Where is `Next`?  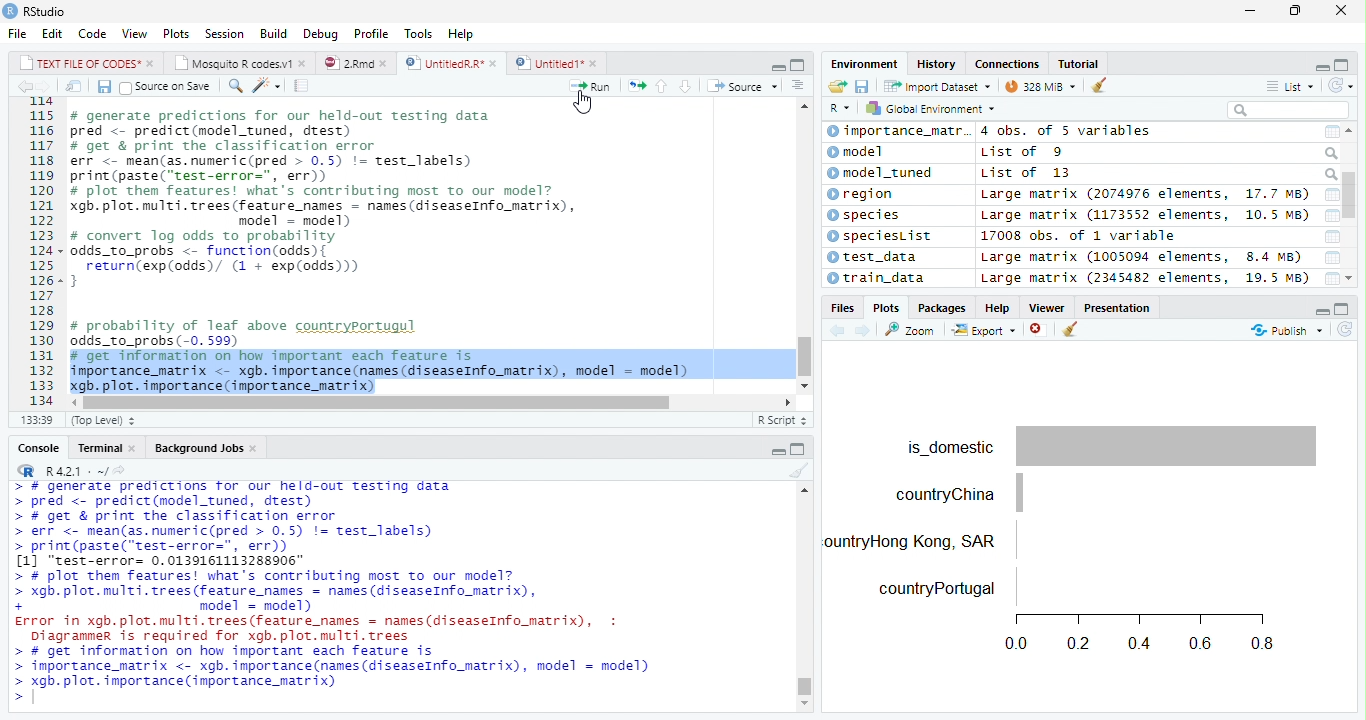 Next is located at coordinates (49, 86).